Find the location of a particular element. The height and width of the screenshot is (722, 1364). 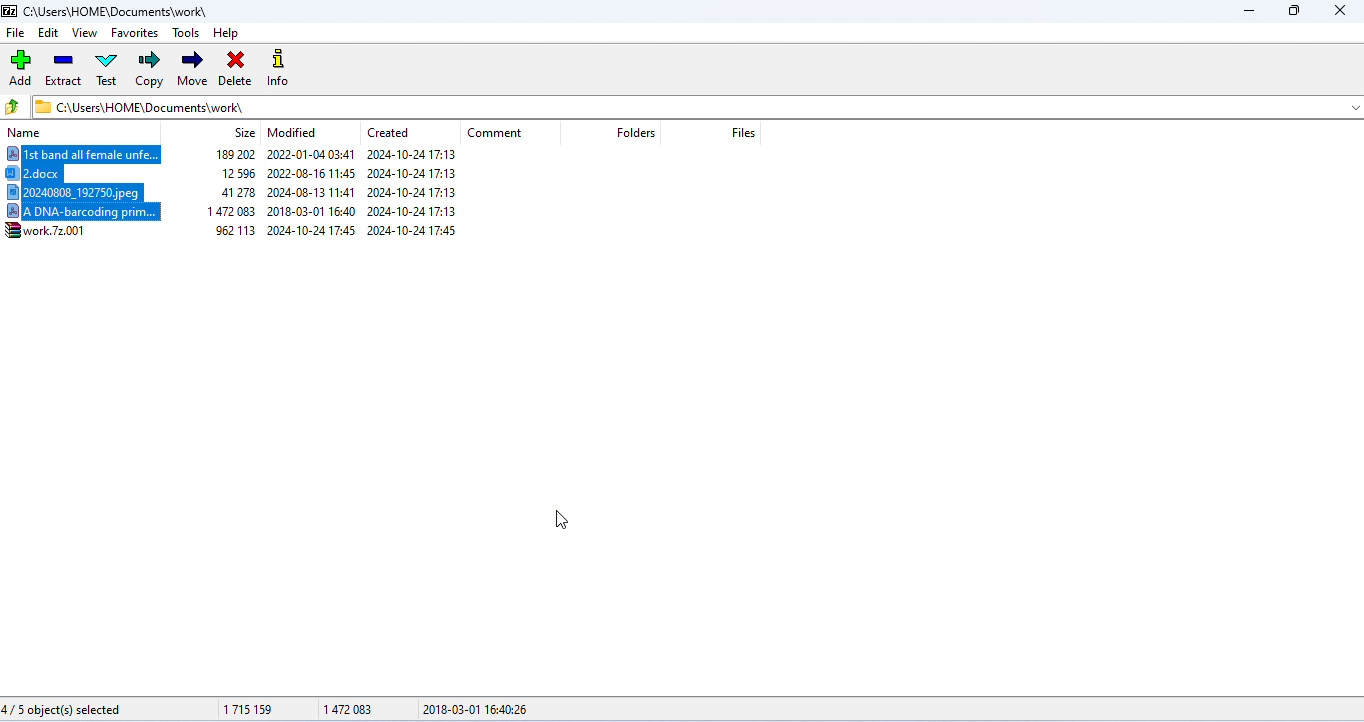

created is located at coordinates (388, 132).